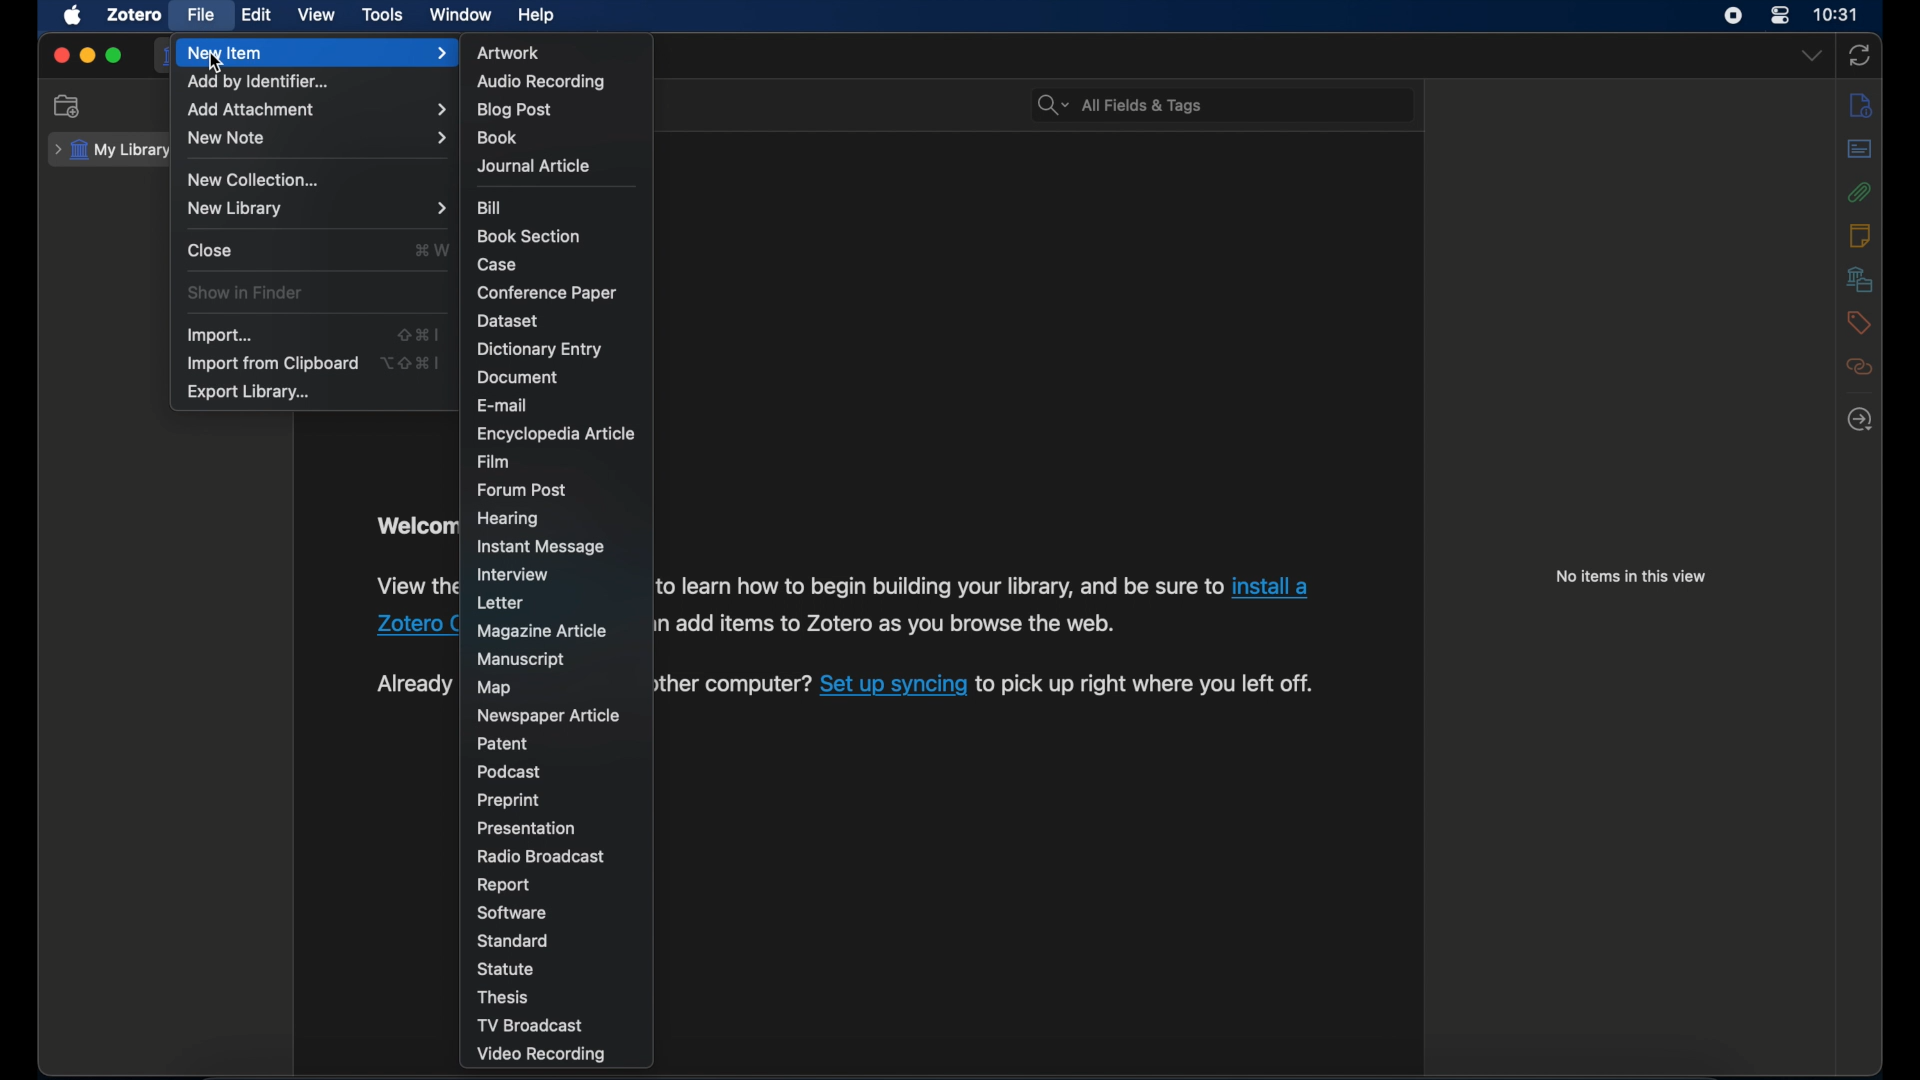  I want to click on tv broadcast, so click(533, 1026).